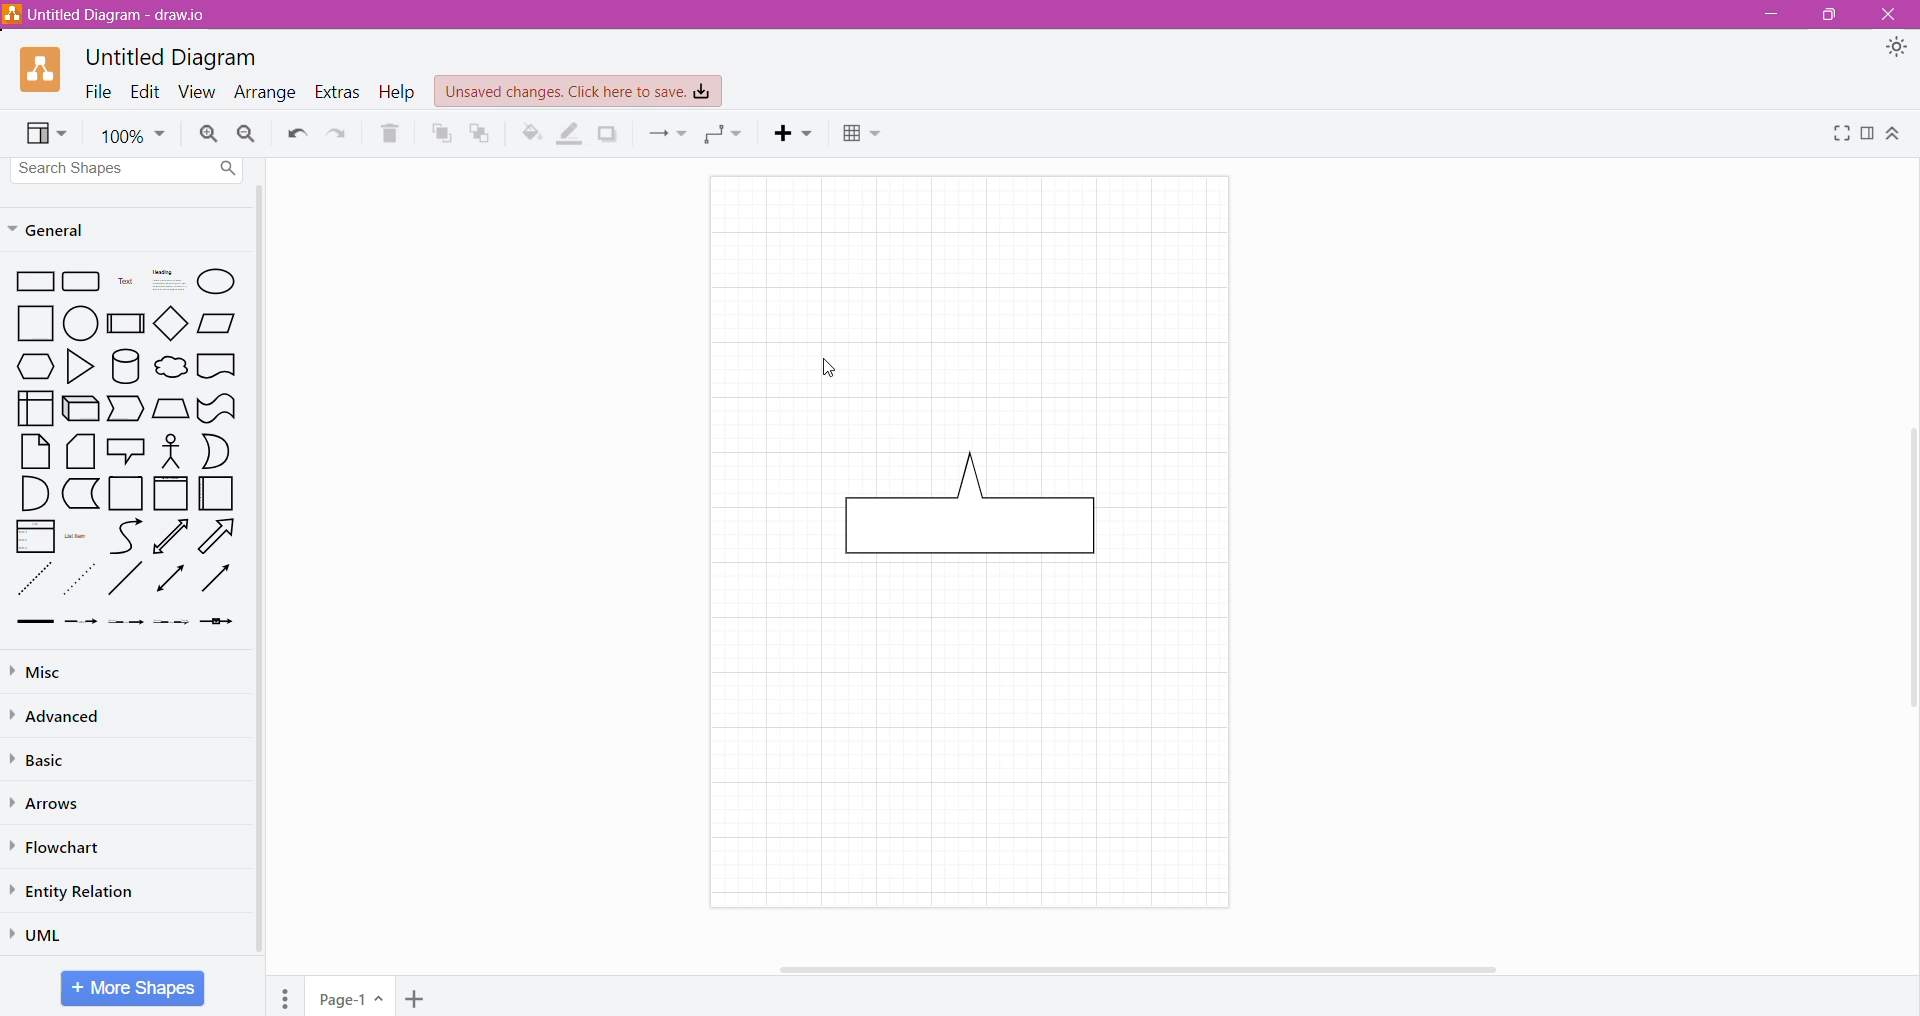  Describe the element at coordinates (82, 283) in the screenshot. I see `grid rectangle` at that location.